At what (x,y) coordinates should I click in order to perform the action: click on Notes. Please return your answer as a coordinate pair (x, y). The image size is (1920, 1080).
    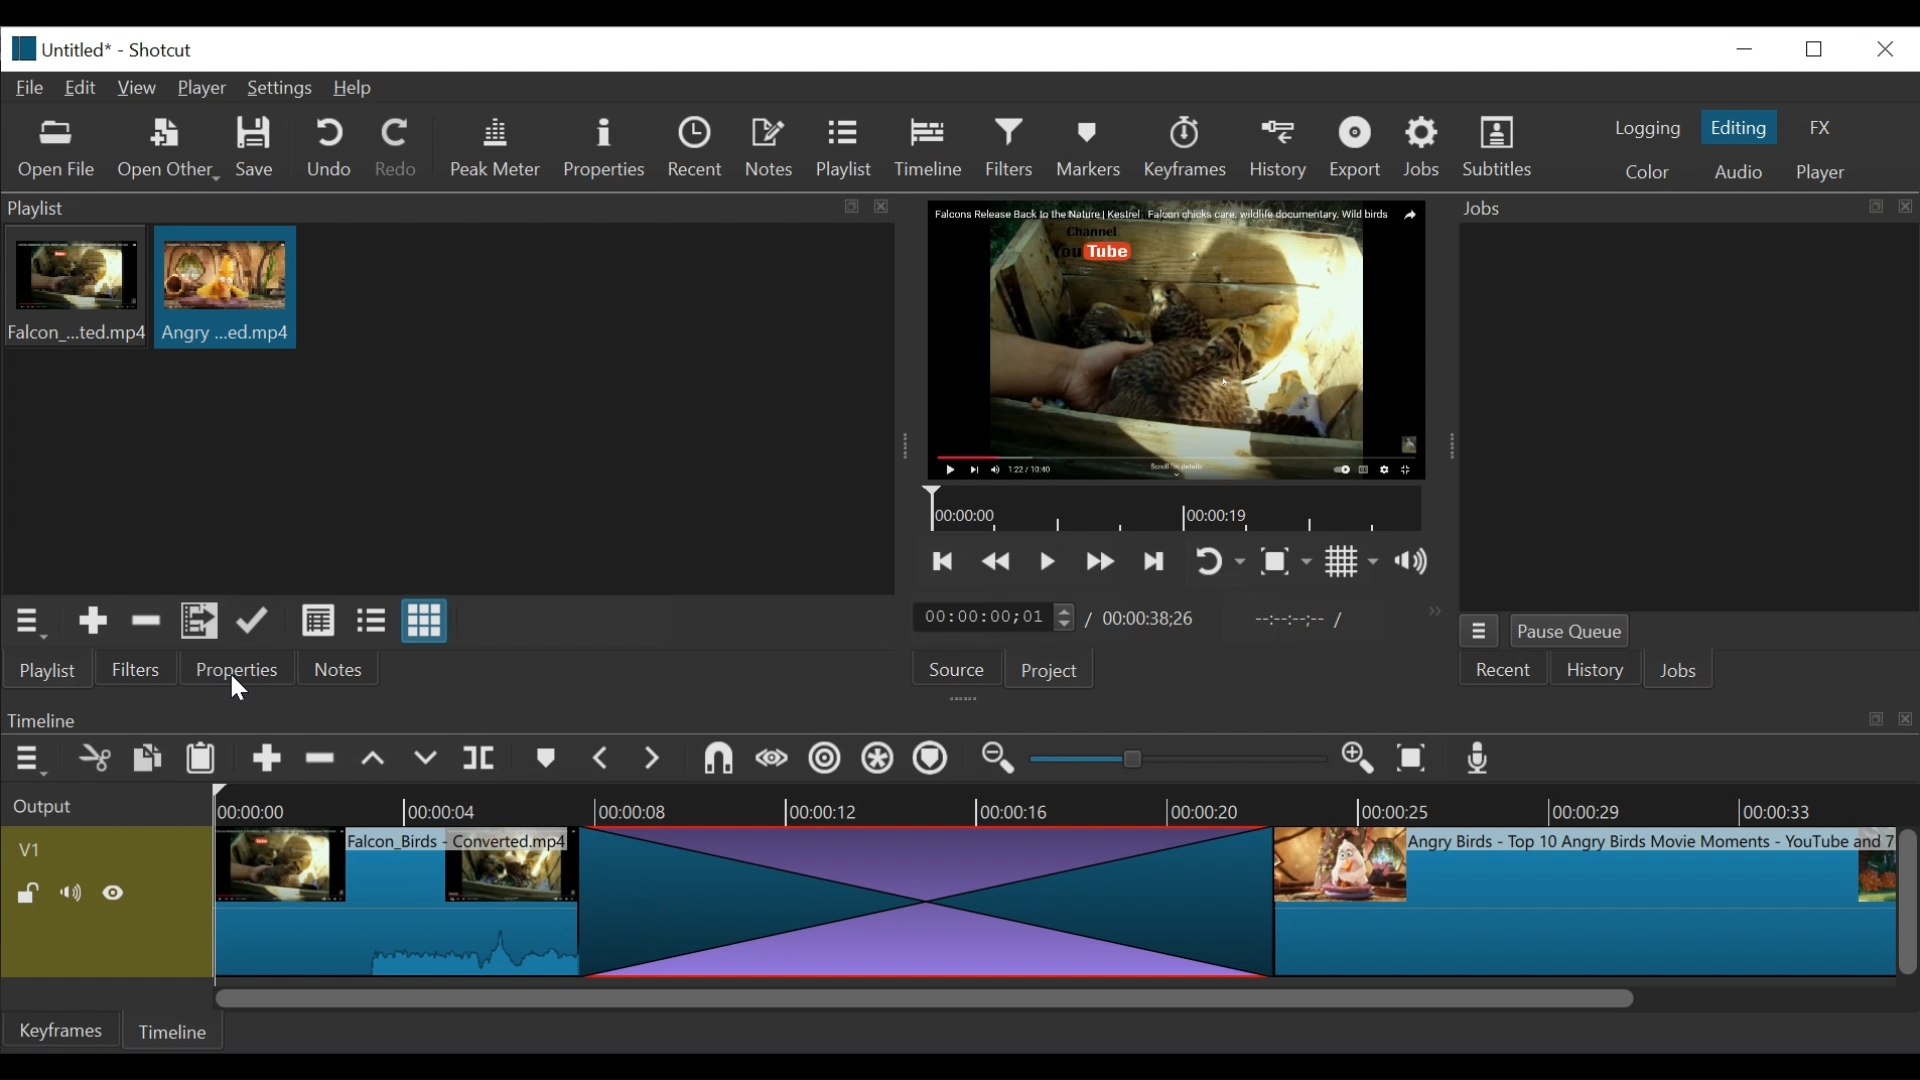
    Looking at the image, I should click on (339, 669).